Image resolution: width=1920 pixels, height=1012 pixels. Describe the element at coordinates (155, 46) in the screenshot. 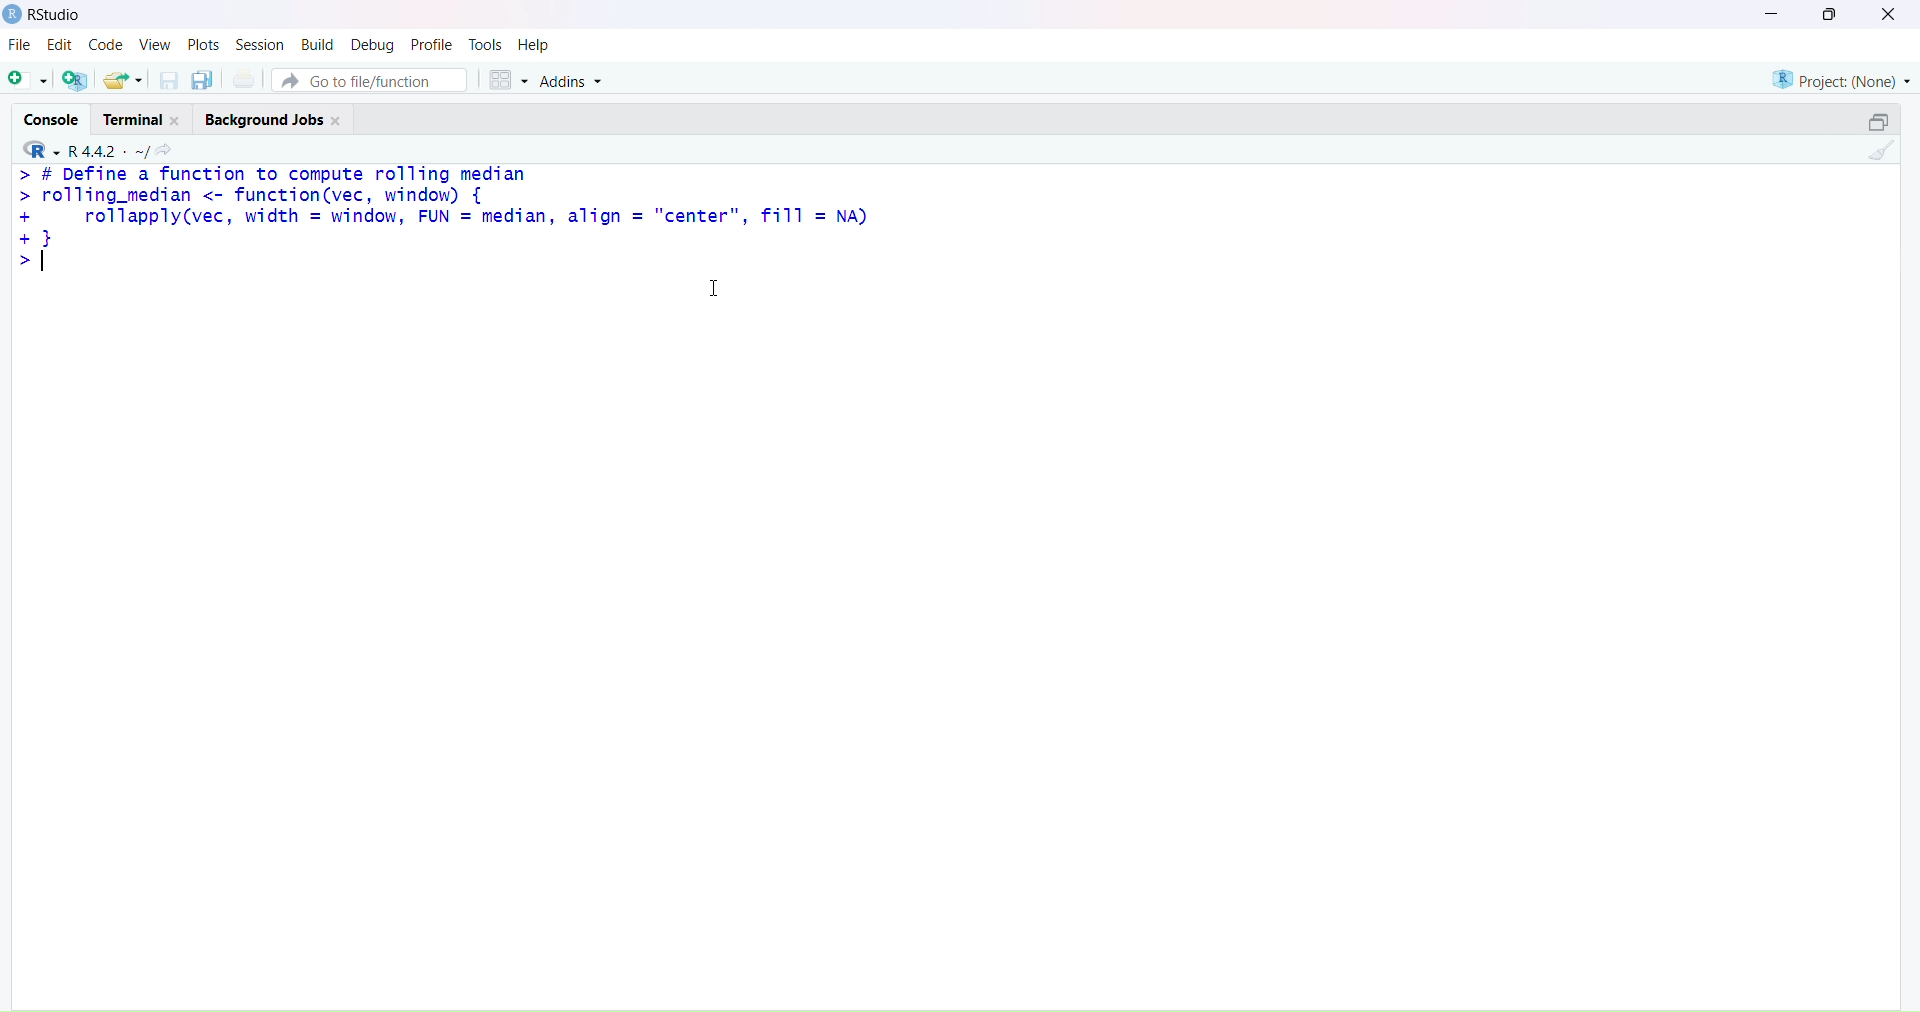

I see `view` at that location.